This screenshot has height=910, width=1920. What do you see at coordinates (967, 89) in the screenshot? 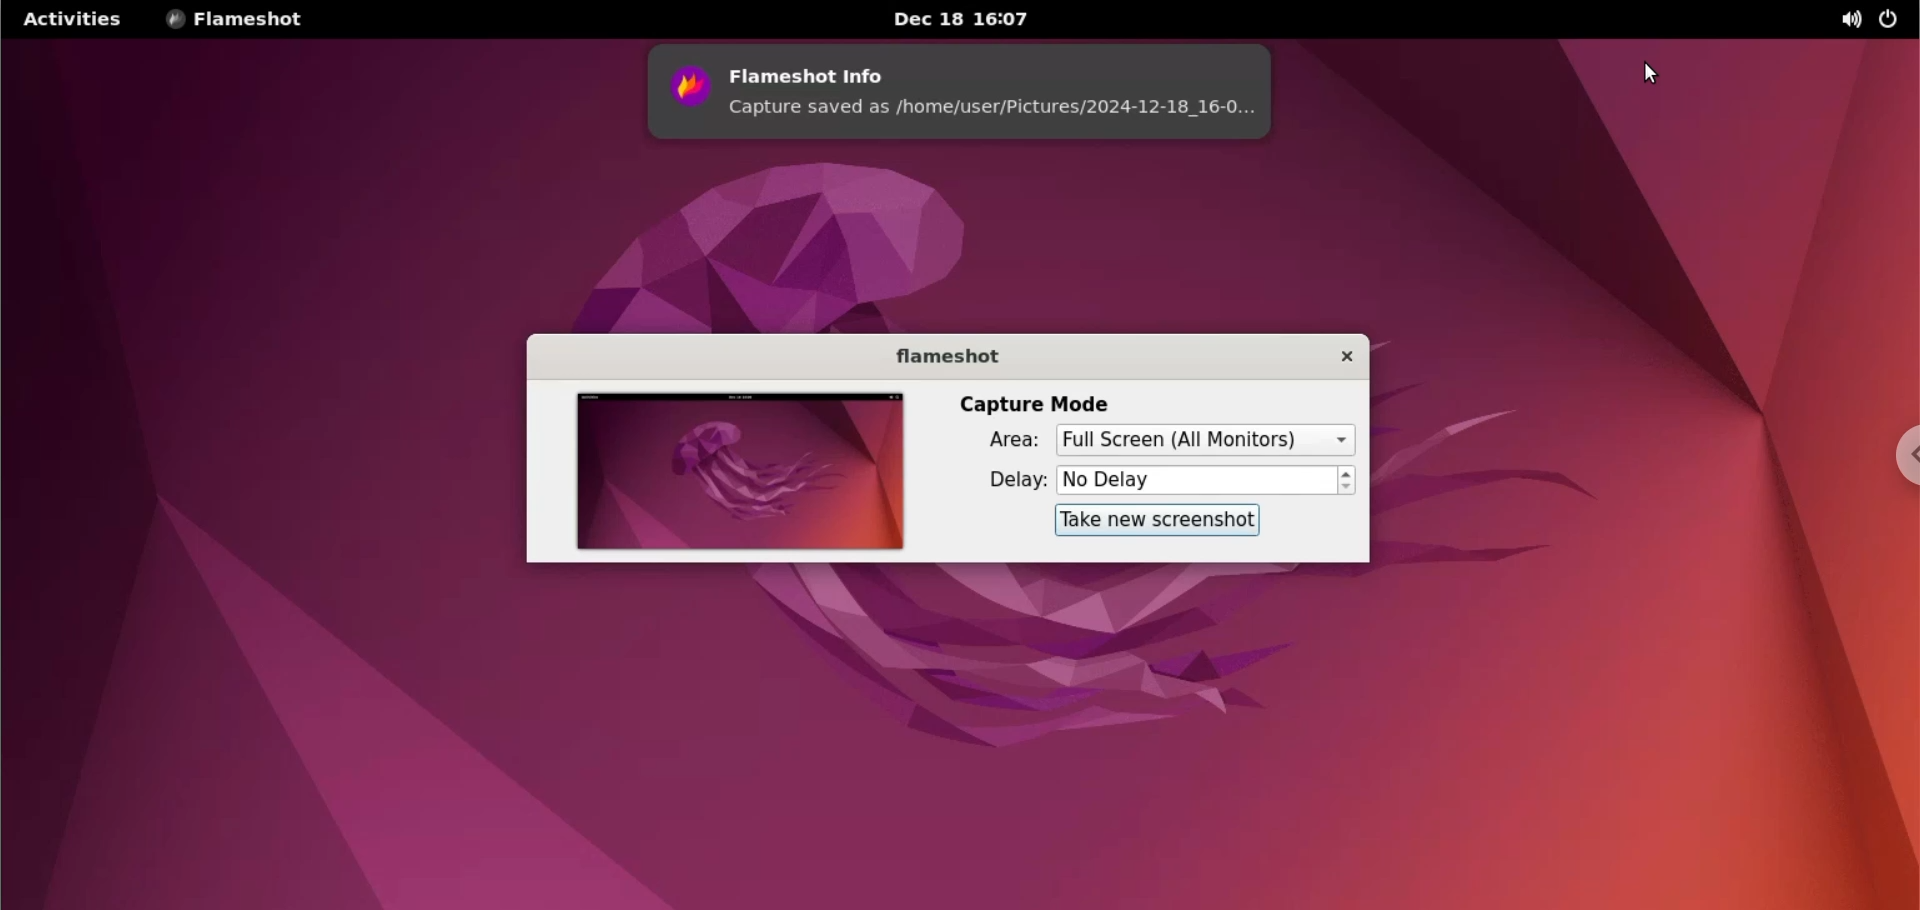
I see `screenshot info notification` at bounding box center [967, 89].